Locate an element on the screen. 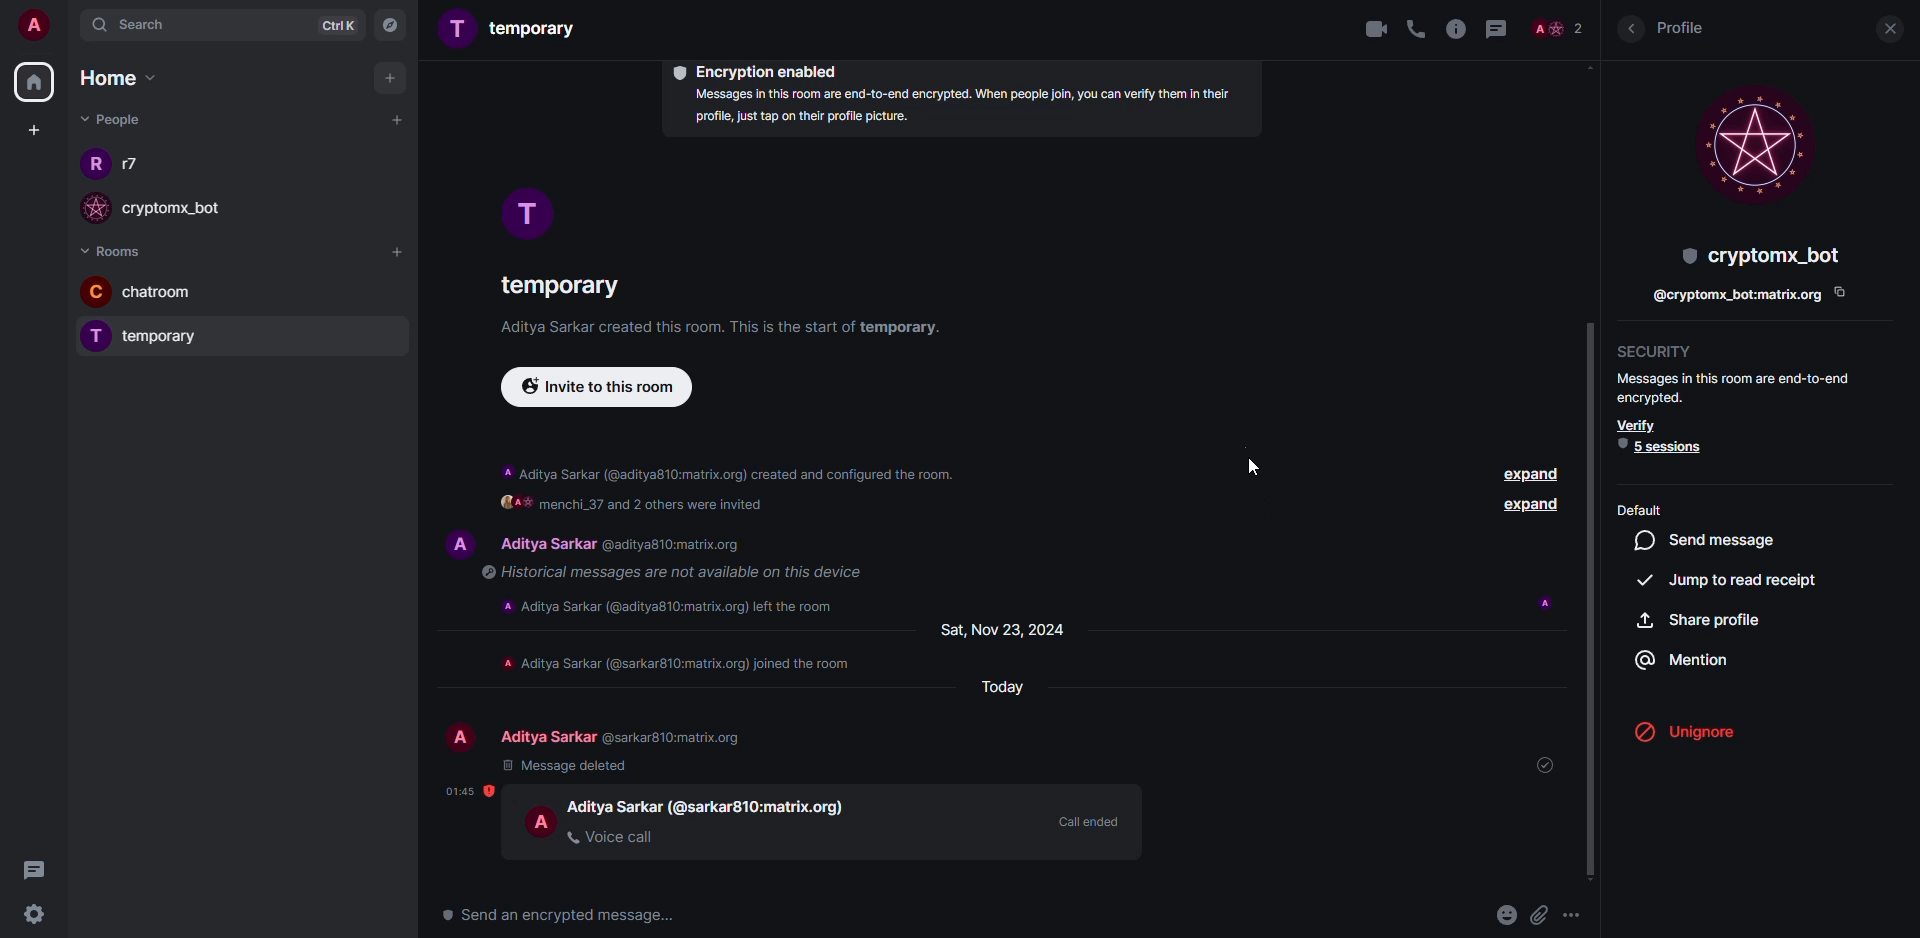 Image resolution: width=1920 pixels, height=938 pixels. jump to read receipt is located at coordinates (1732, 579).